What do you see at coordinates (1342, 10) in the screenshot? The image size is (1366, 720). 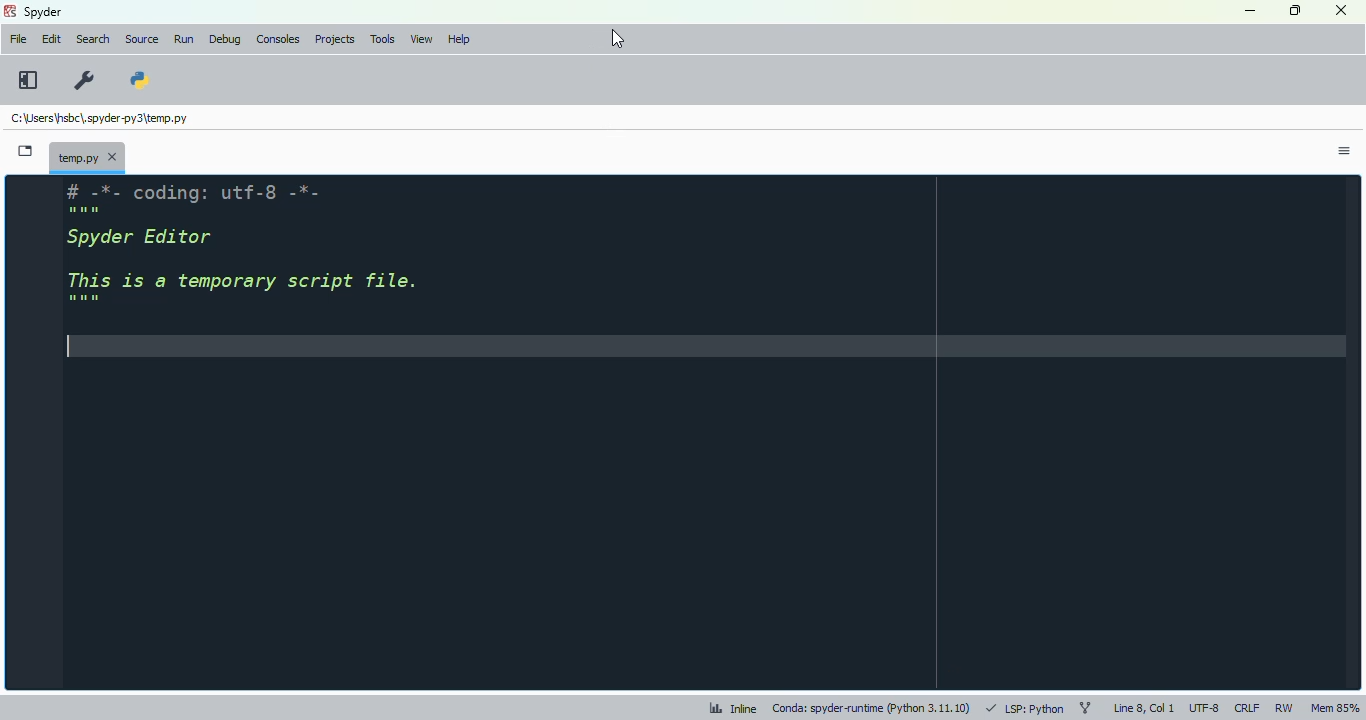 I see `close` at bounding box center [1342, 10].